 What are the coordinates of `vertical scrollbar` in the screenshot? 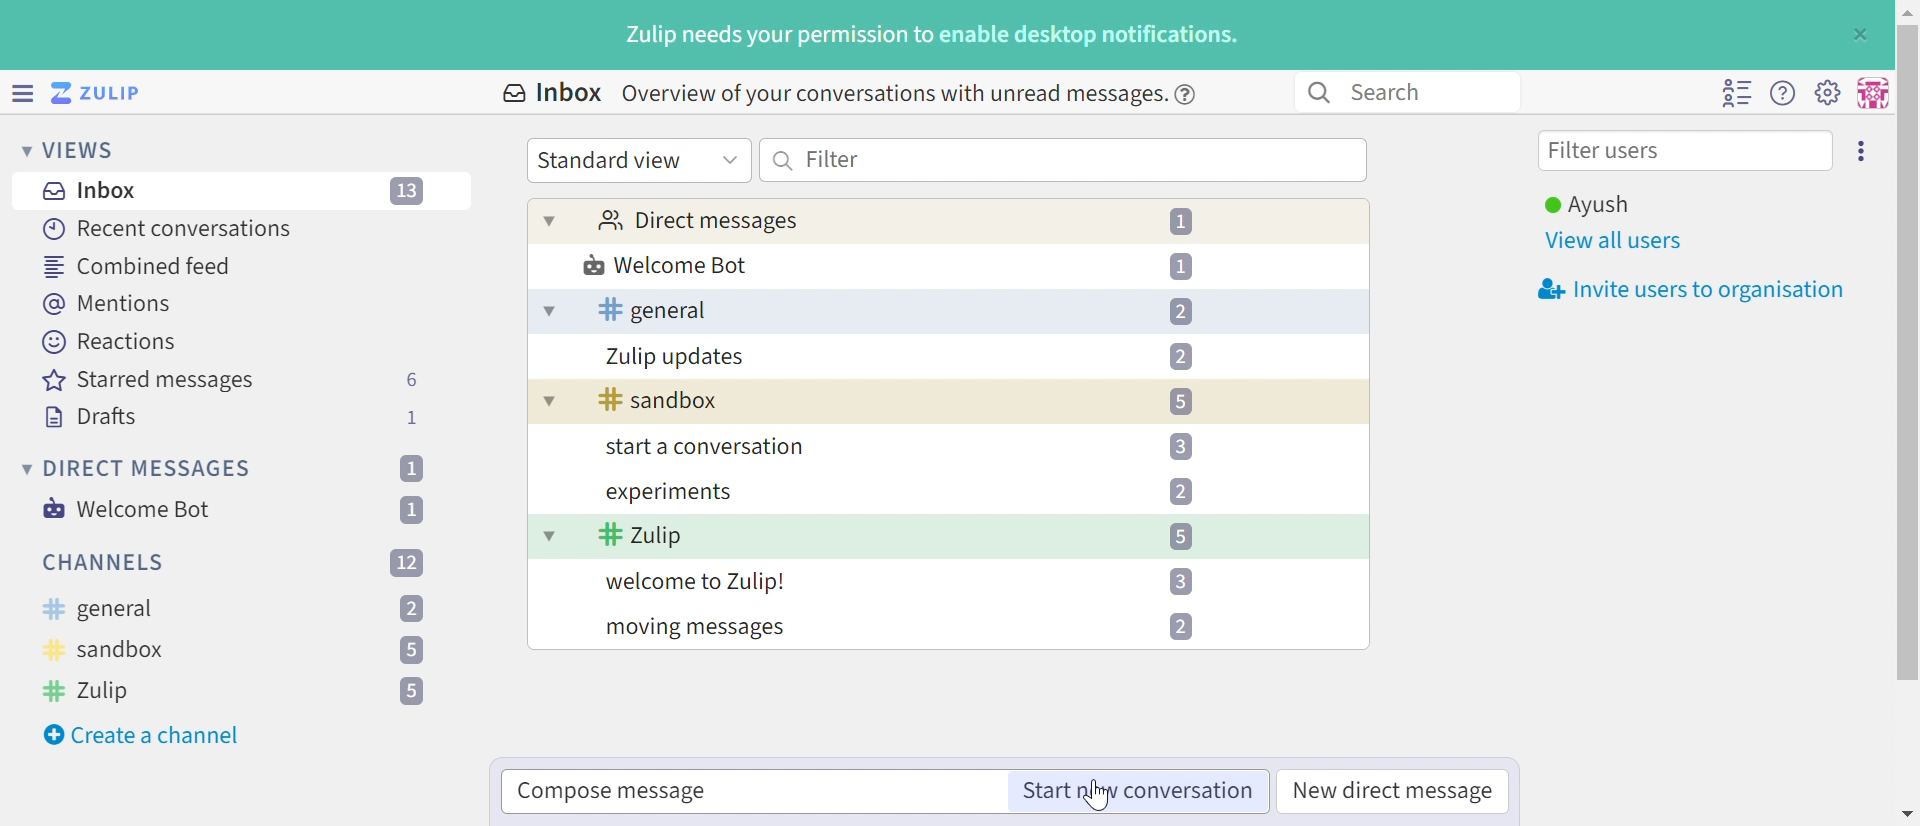 It's located at (1908, 352).